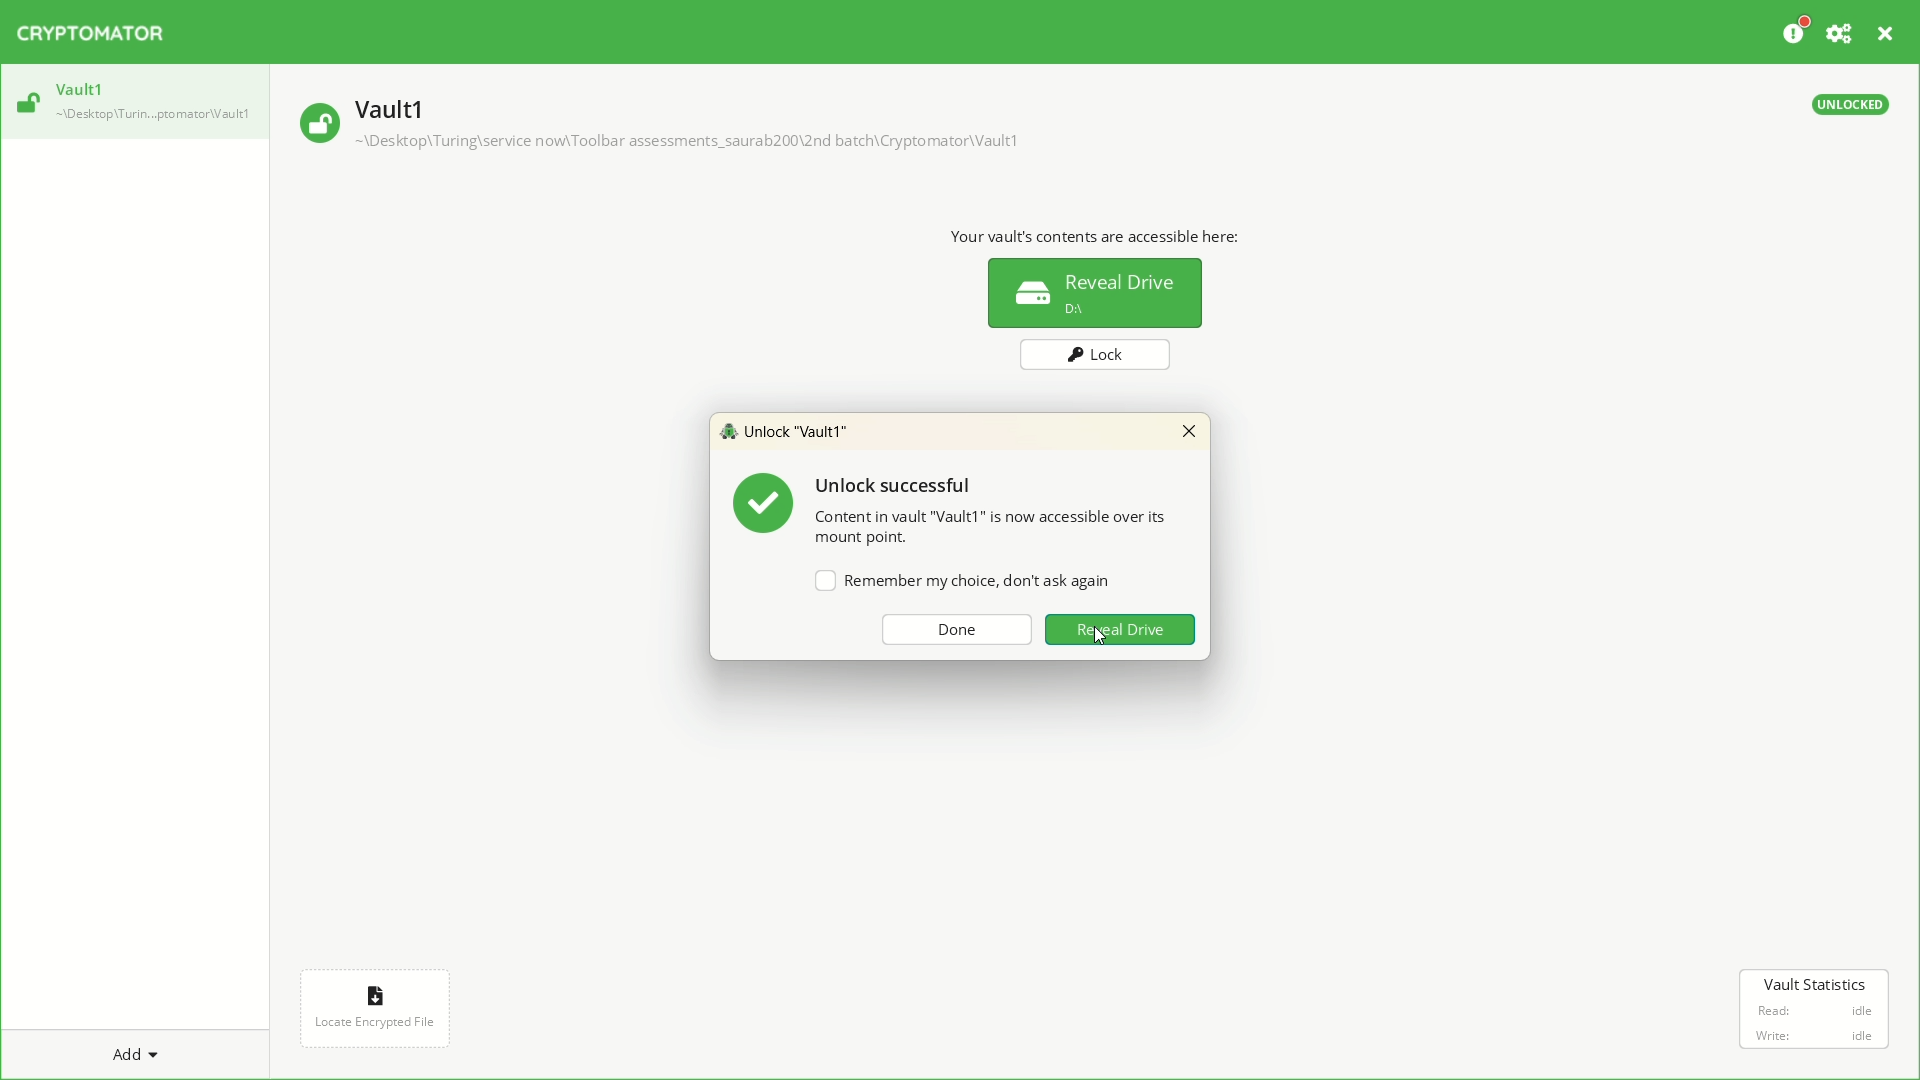 This screenshot has width=1920, height=1080. What do you see at coordinates (315, 122) in the screenshot?
I see `unlocked` at bounding box center [315, 122].